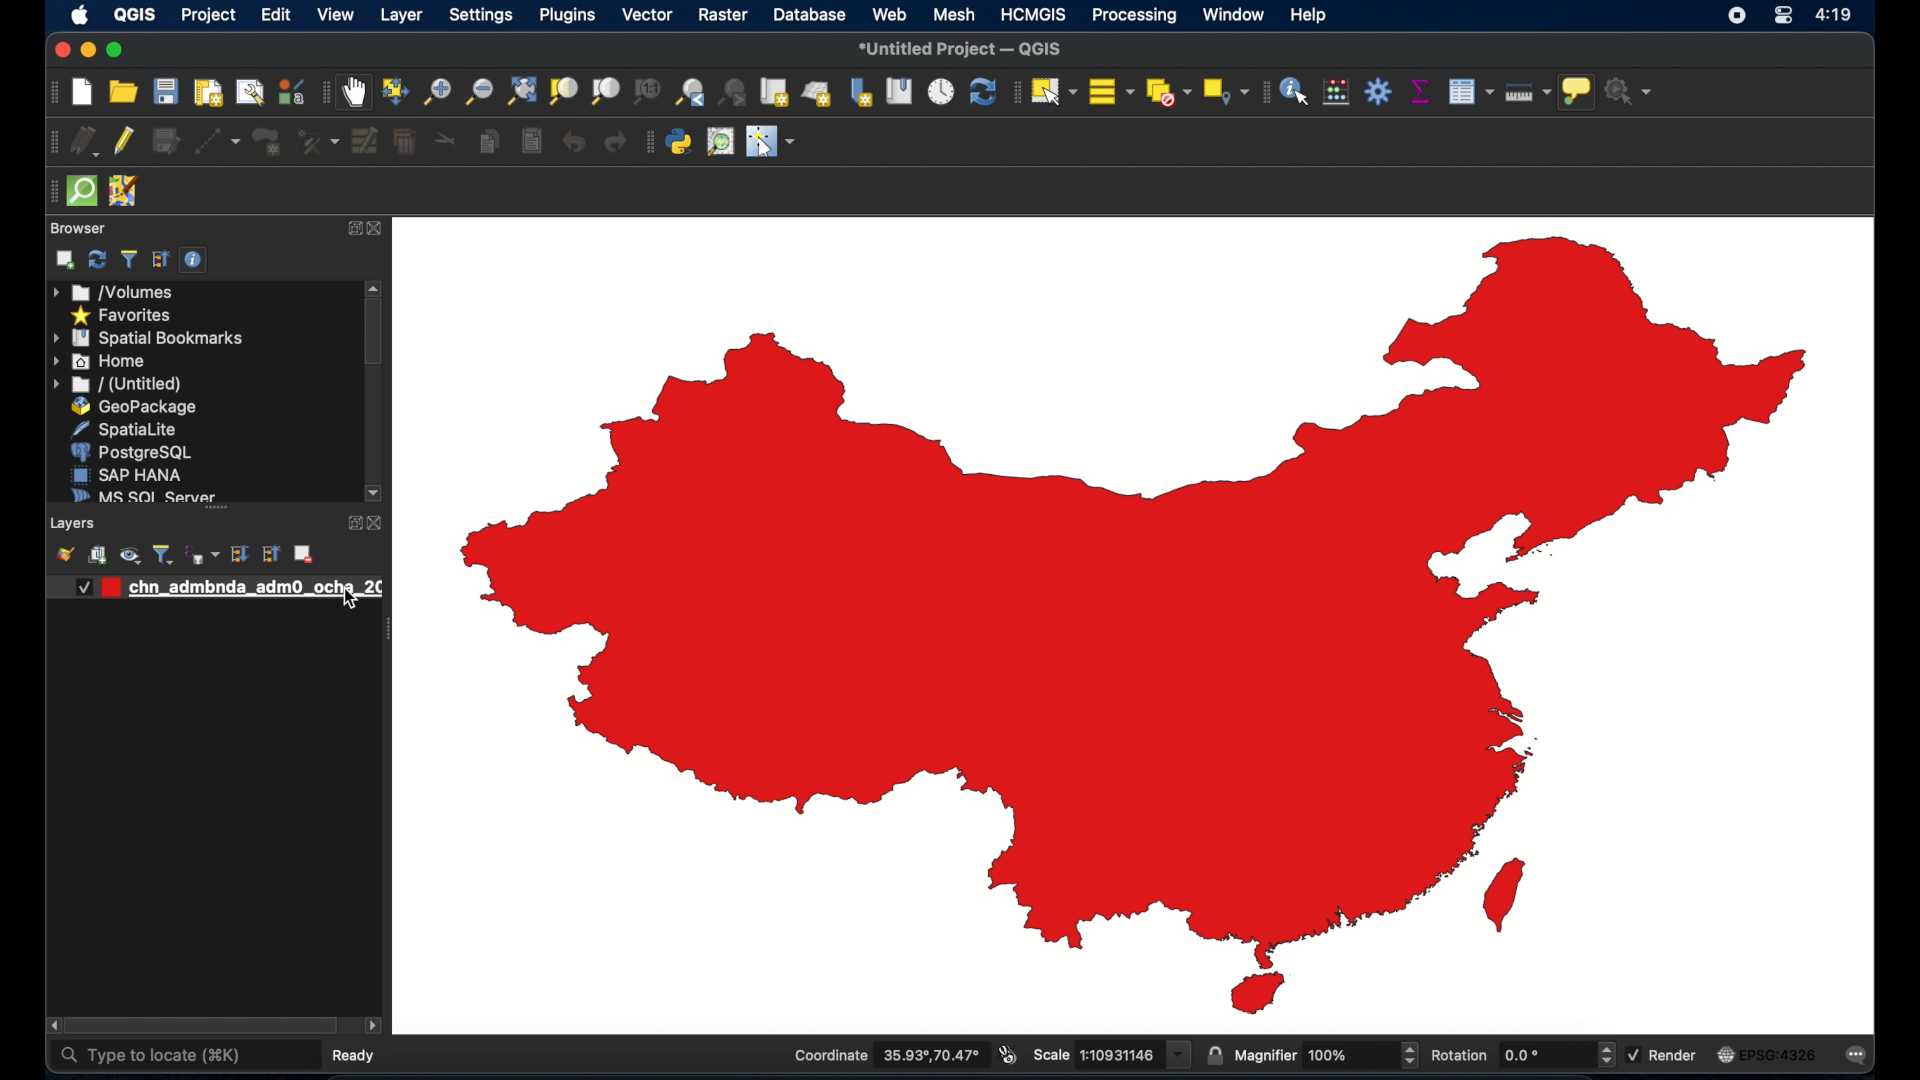  Describe the element at coordinates (317, 142) in the screenshot. I see `vertex tool` at that location.